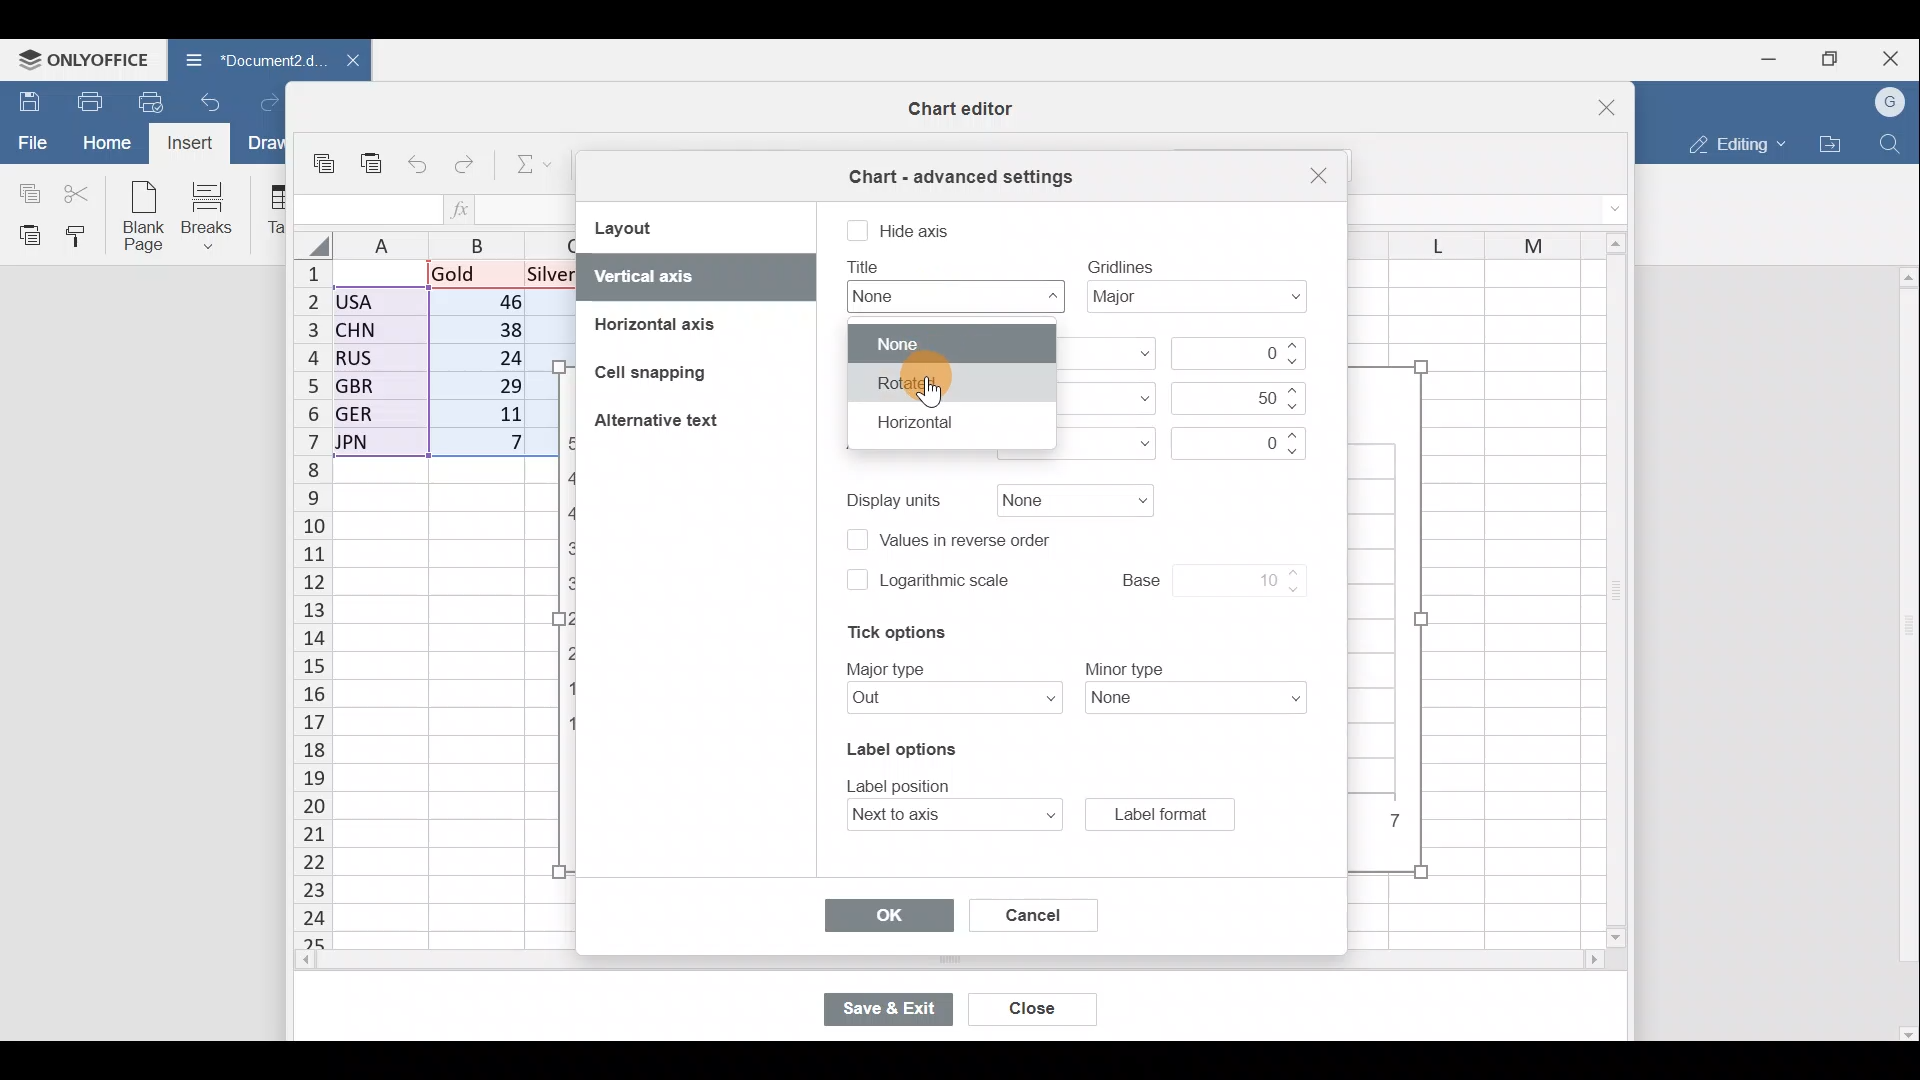 This screenshot has height=1080, width=1920. I want to click on Vertical axis, so click(692, 276).